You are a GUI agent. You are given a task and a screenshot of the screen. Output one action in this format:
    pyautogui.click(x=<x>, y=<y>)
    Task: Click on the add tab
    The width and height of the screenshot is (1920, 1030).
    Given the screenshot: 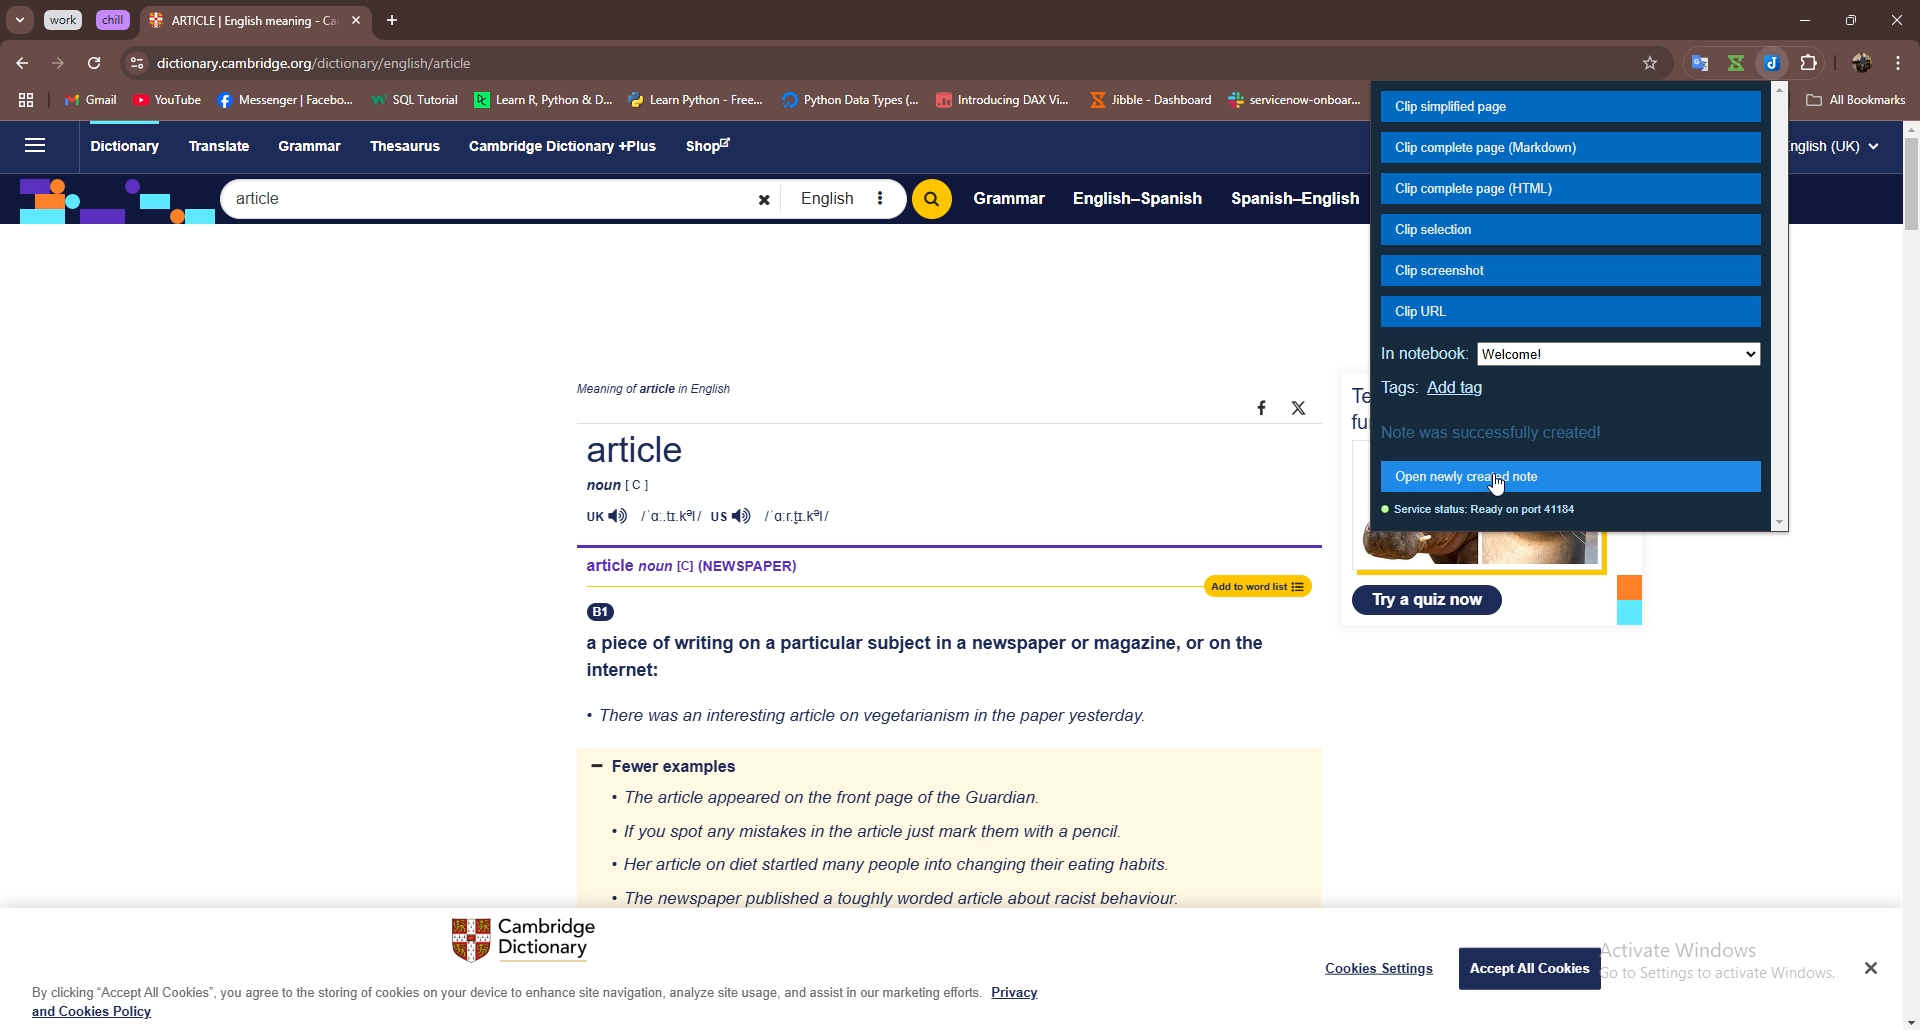 What is the action you would take?
    pyautogui.click(x=391, y=20)
    